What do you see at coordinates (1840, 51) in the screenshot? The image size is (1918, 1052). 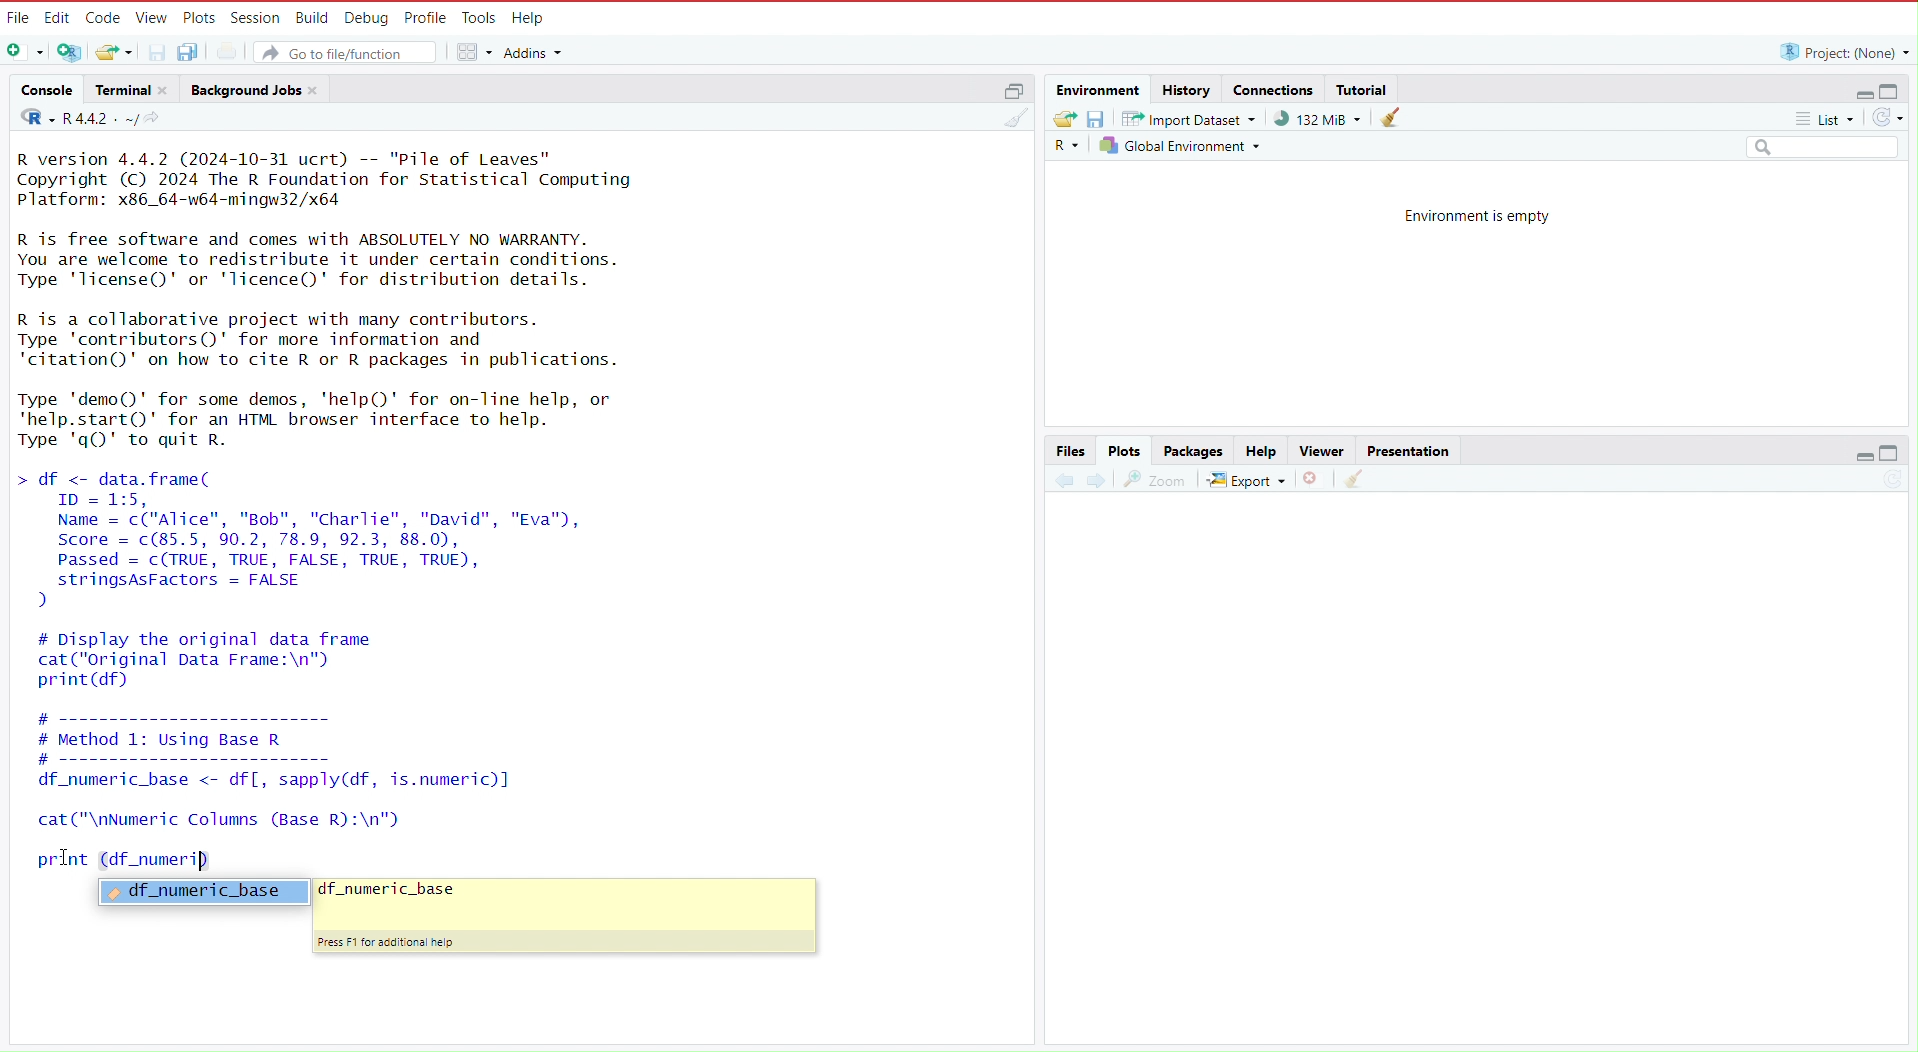 I see `Project: (None)` at bounding box center [1840, 51].